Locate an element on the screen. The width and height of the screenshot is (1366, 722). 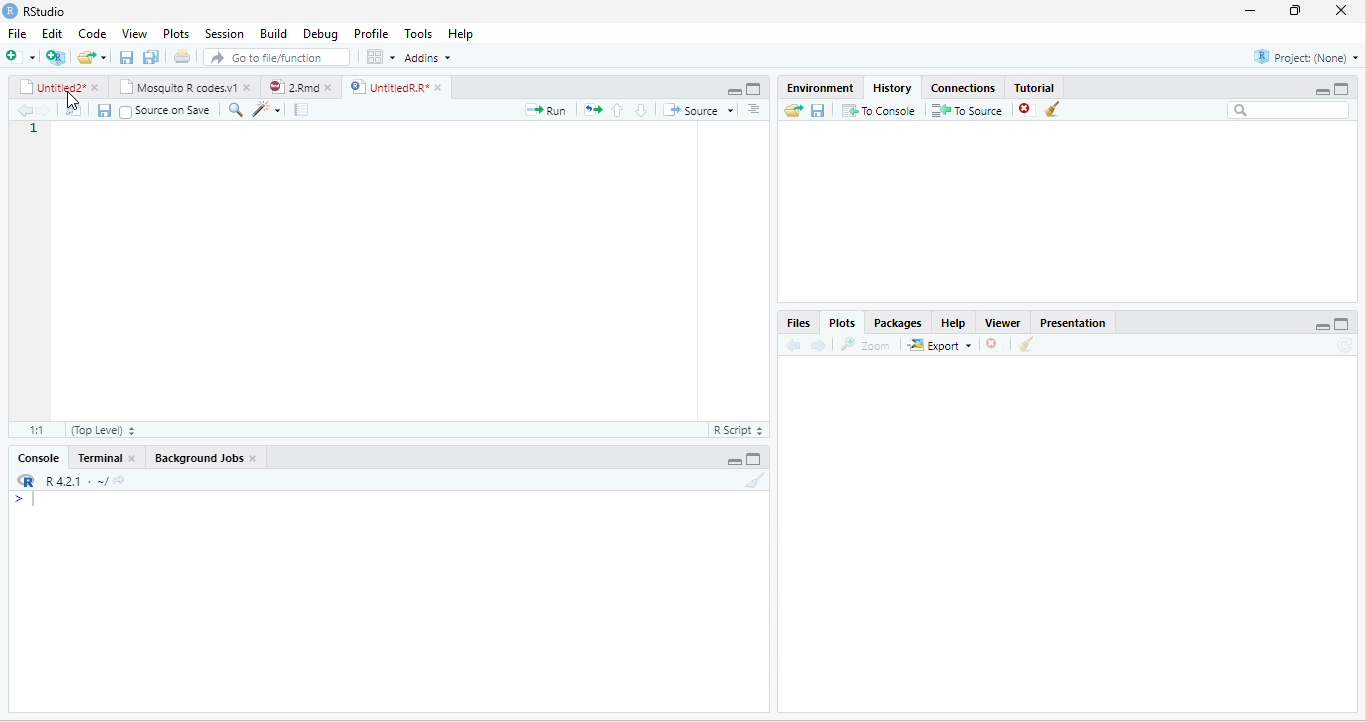
plots is located at coordinates (844, 323).